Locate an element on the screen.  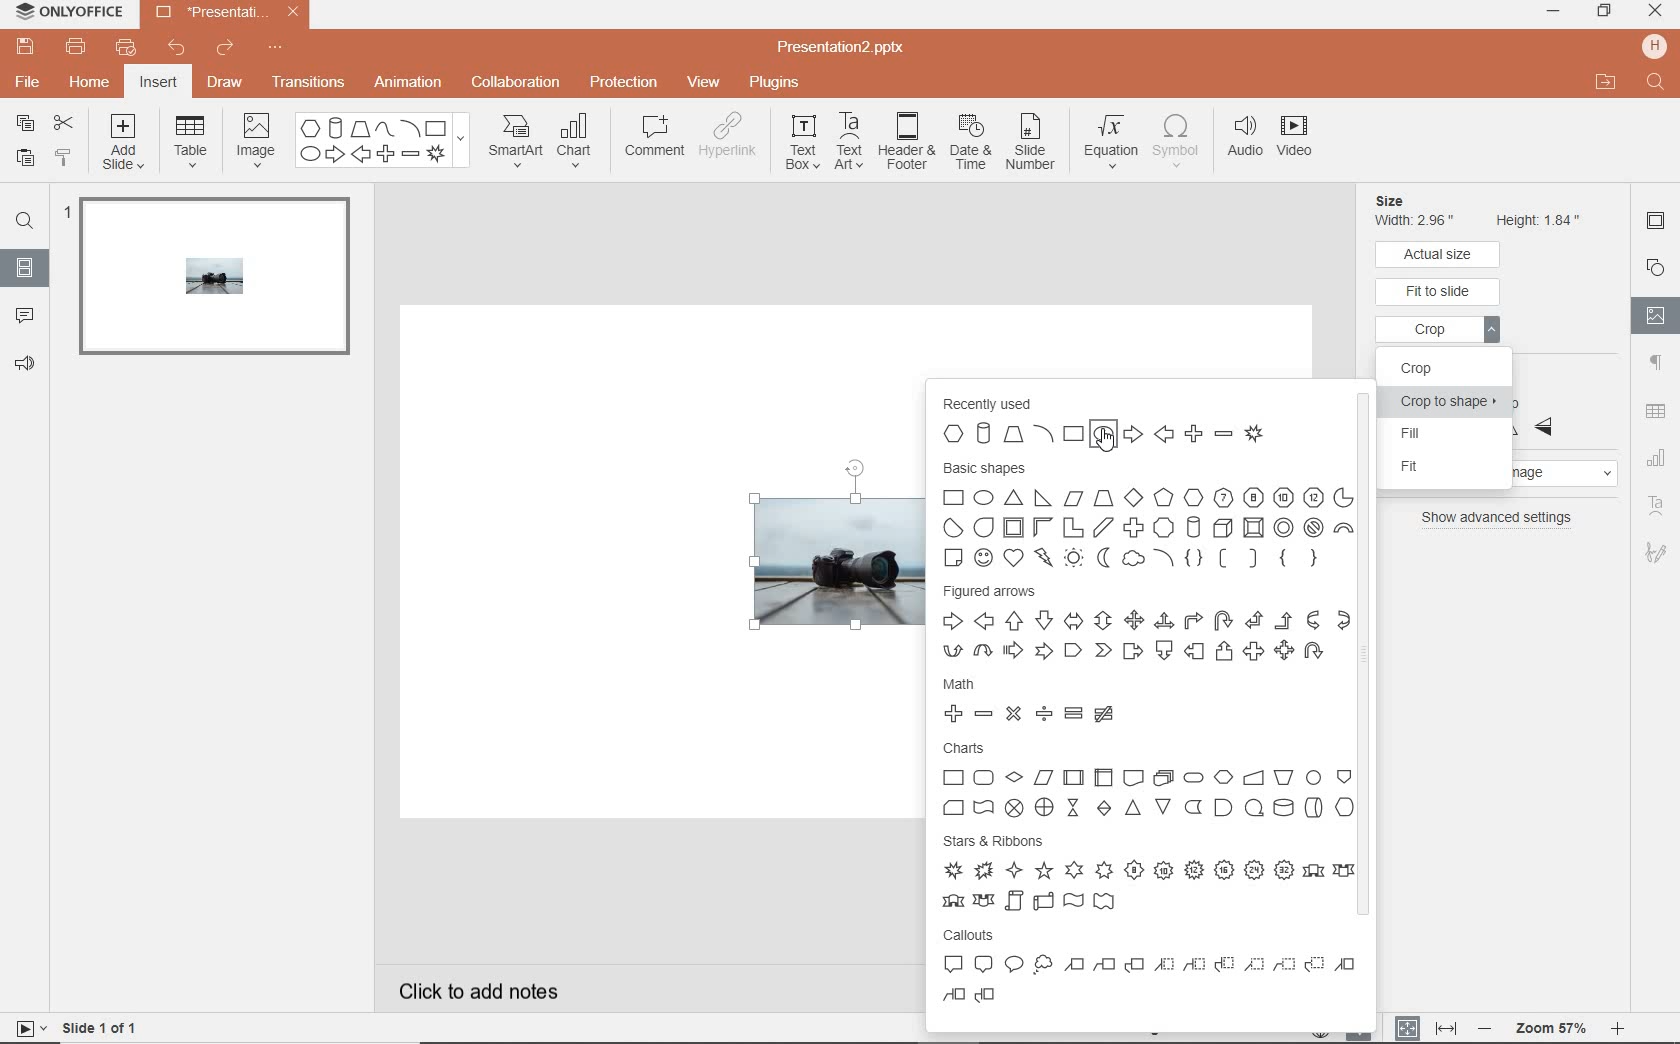
find is located at coordinates (25, 219).